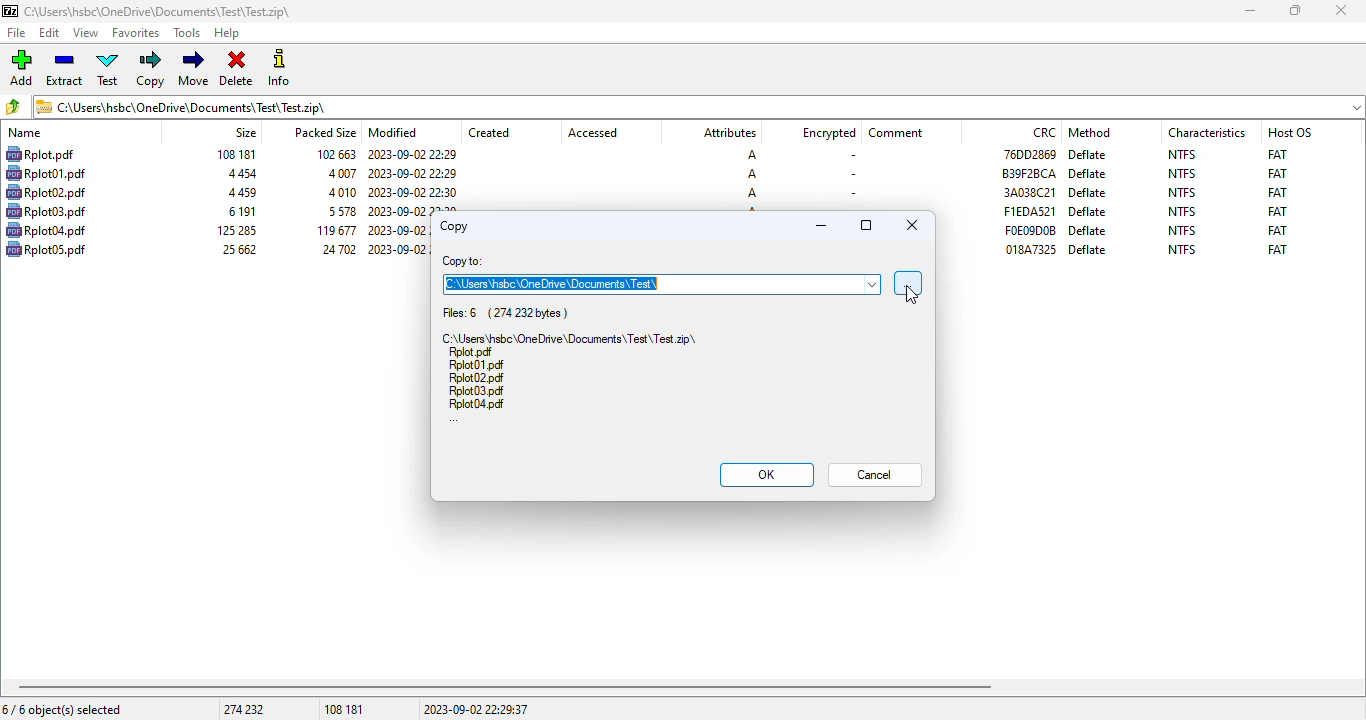 Image resolution: width=1366 pixels, height=720 pixels. Describe the element at coordinates (852, 174) in the screenshot. I see `-` at that location.